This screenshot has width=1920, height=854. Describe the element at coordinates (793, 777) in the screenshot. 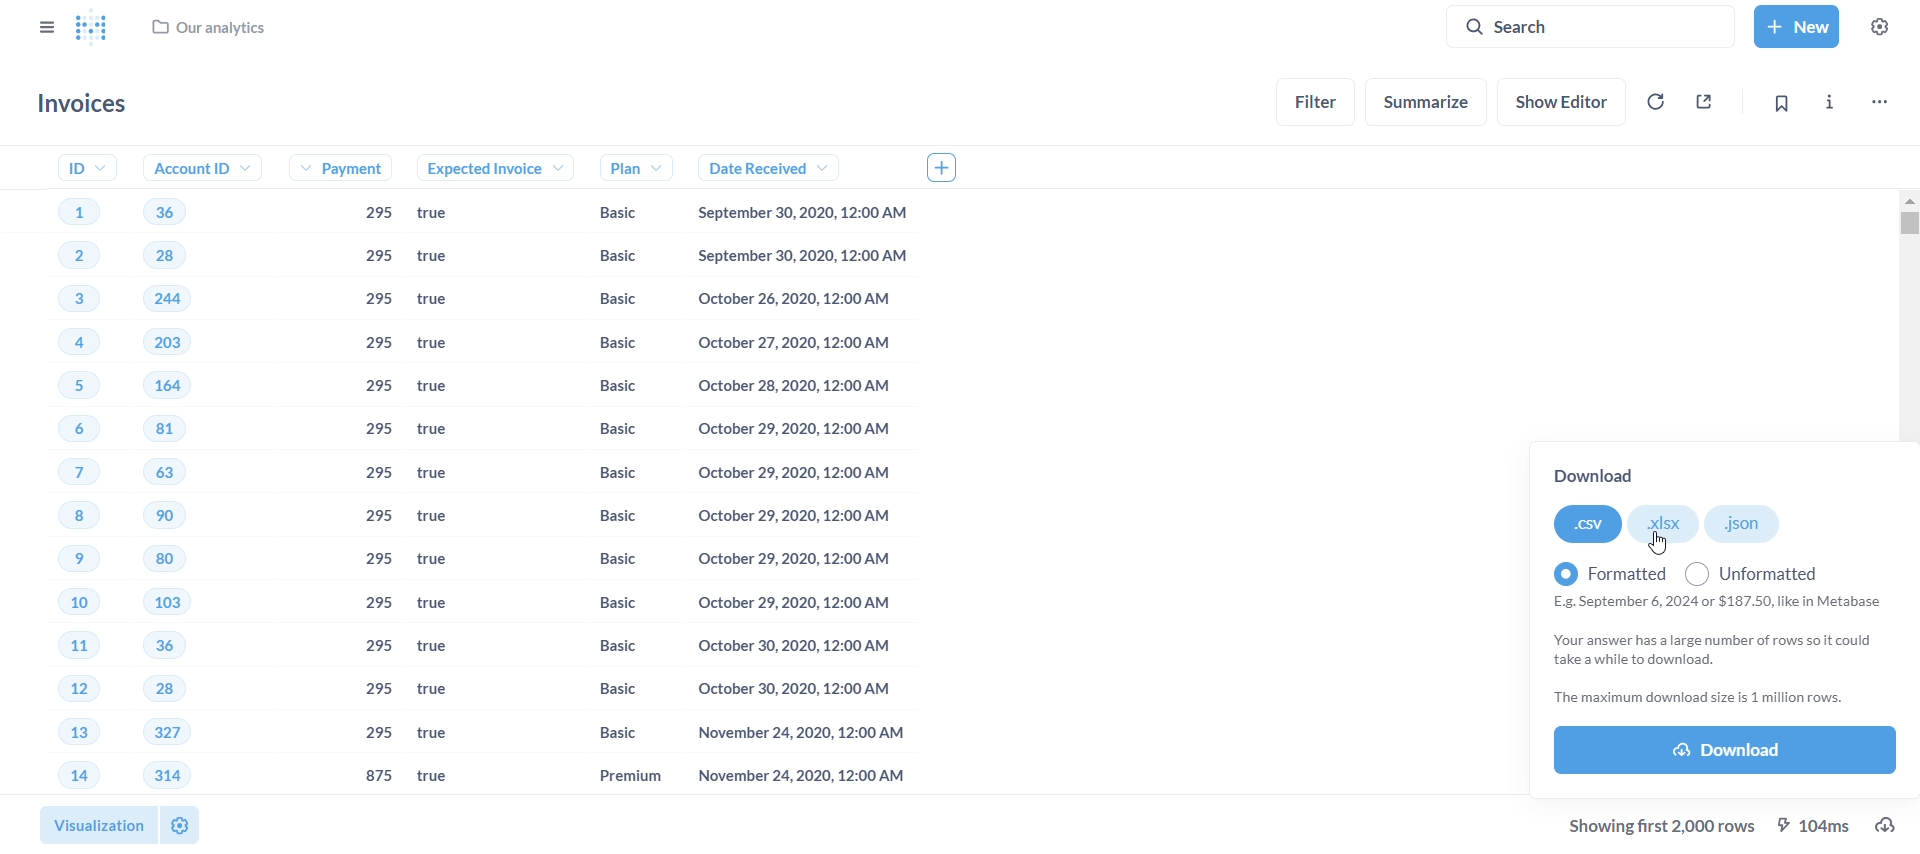

I see `November 24,2020, 12:00 AM` at that location.